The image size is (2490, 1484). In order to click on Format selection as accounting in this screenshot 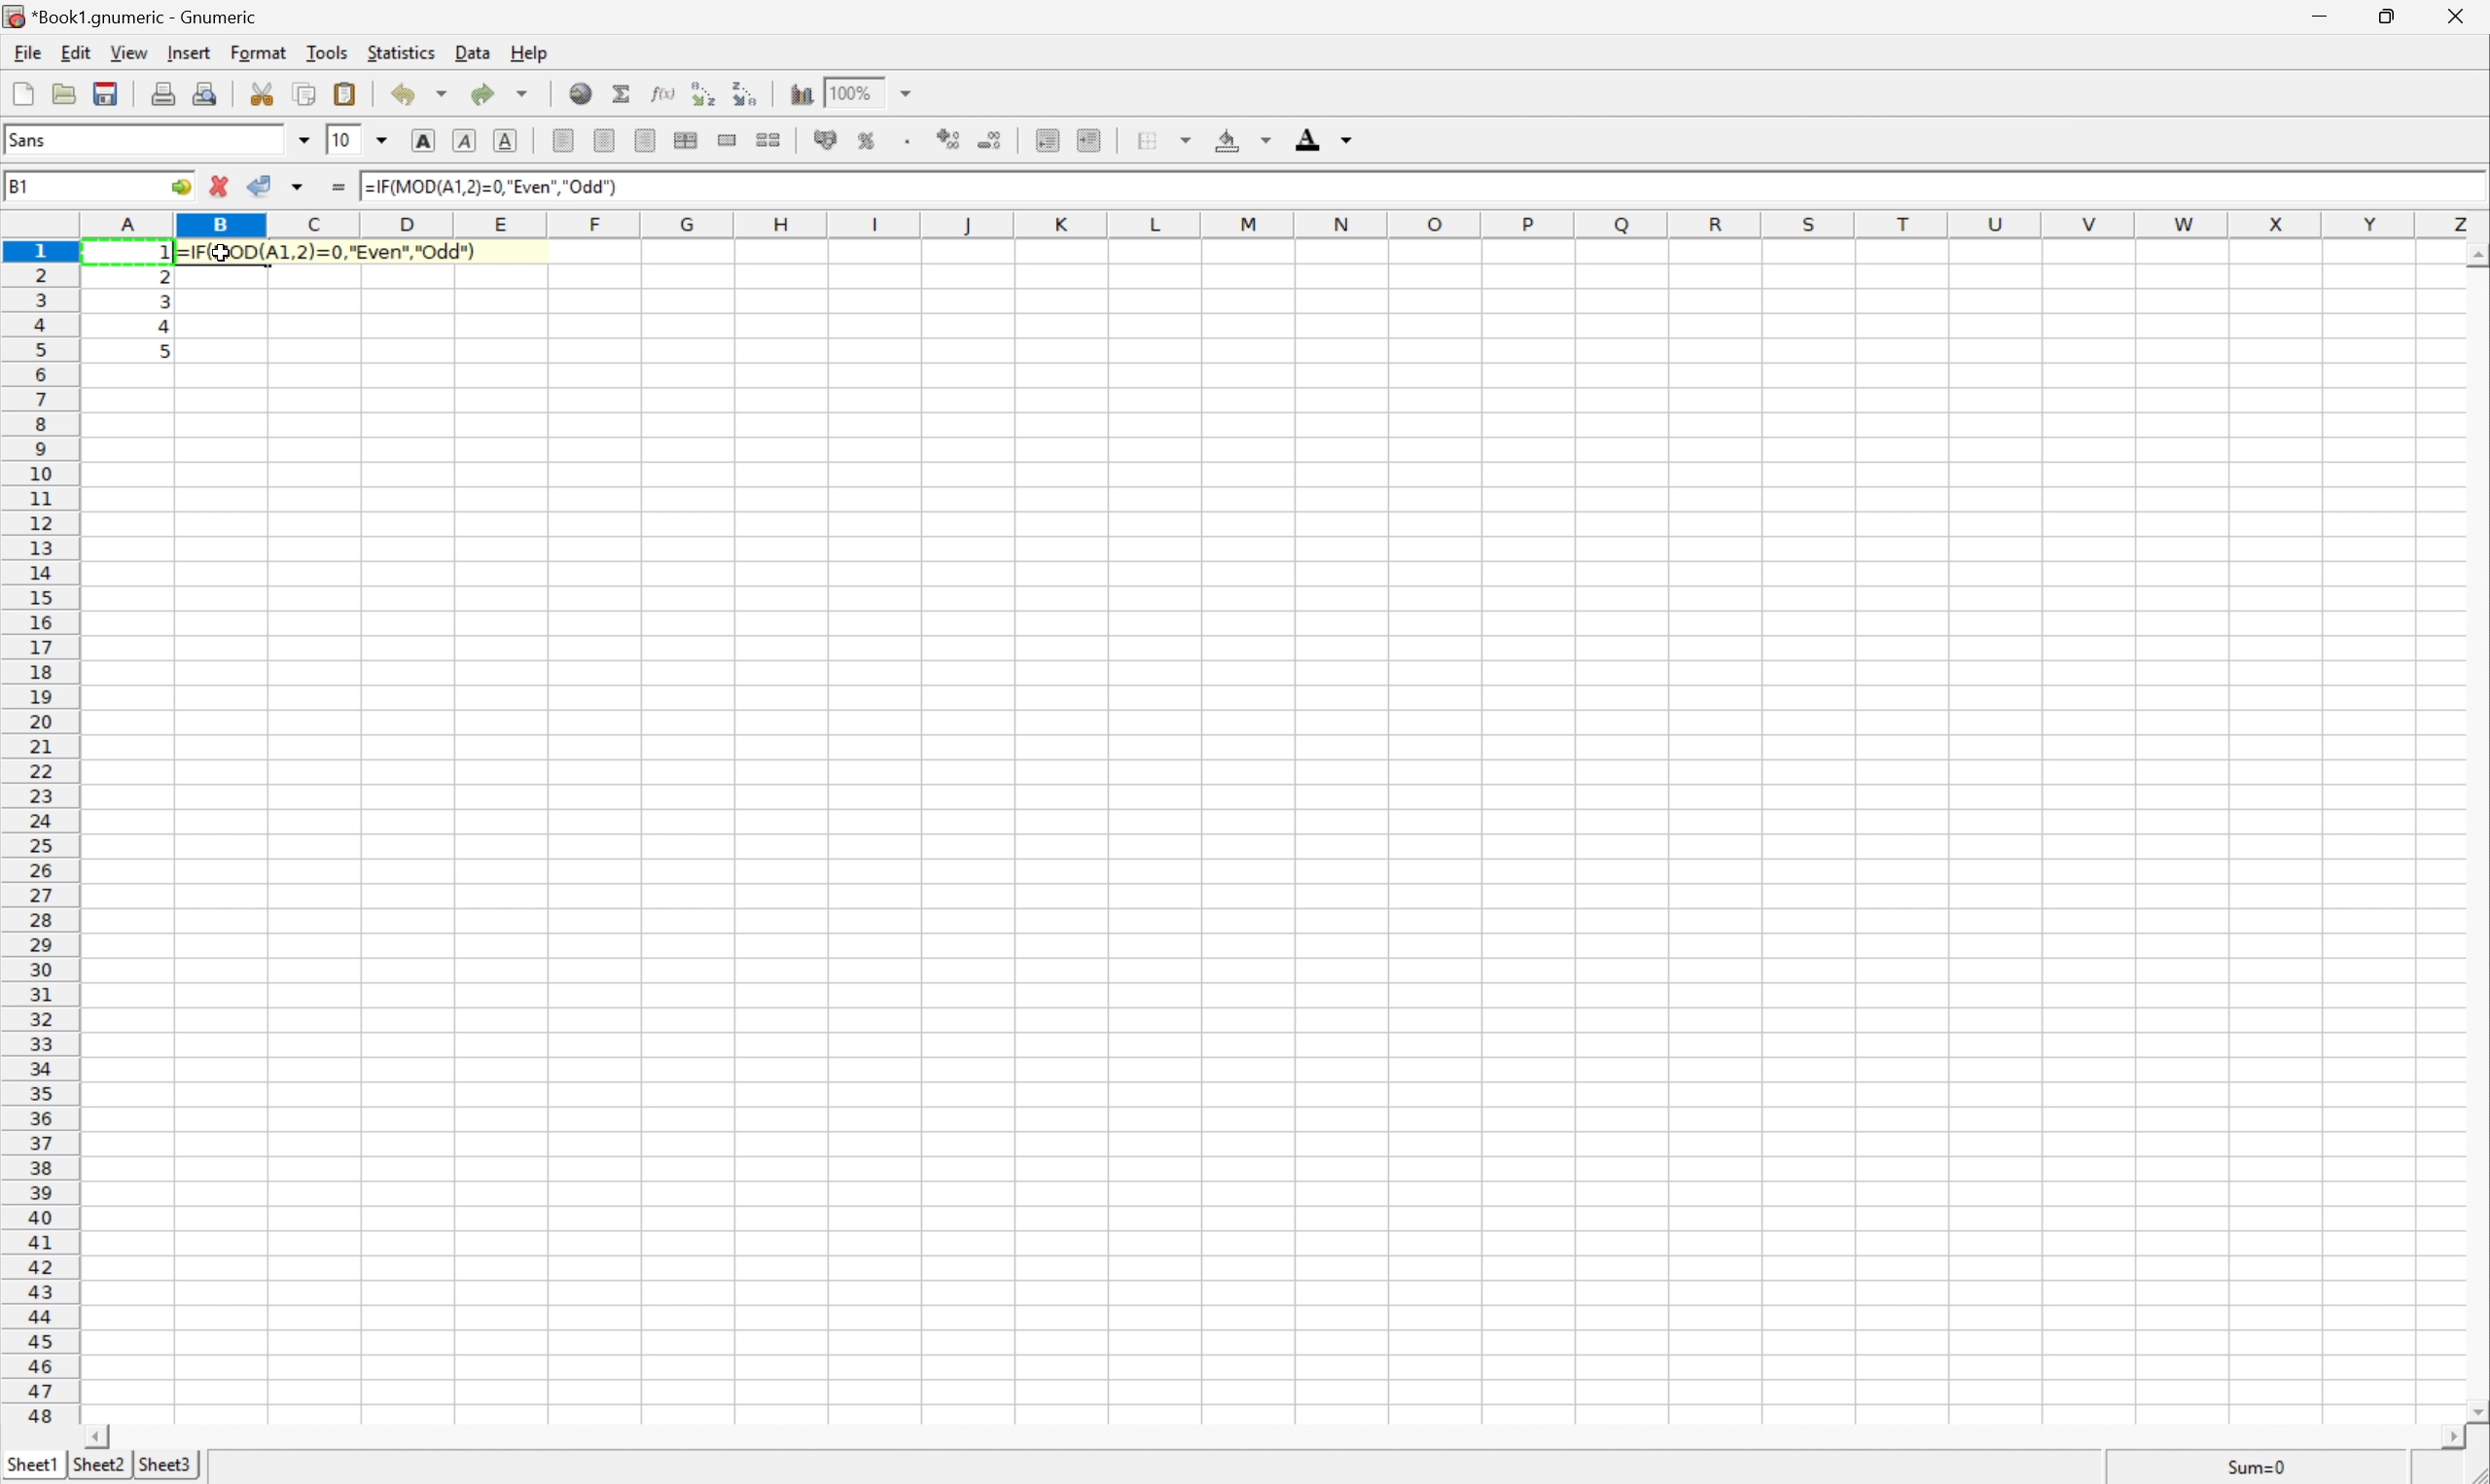, I will do `click(823, 139)`.